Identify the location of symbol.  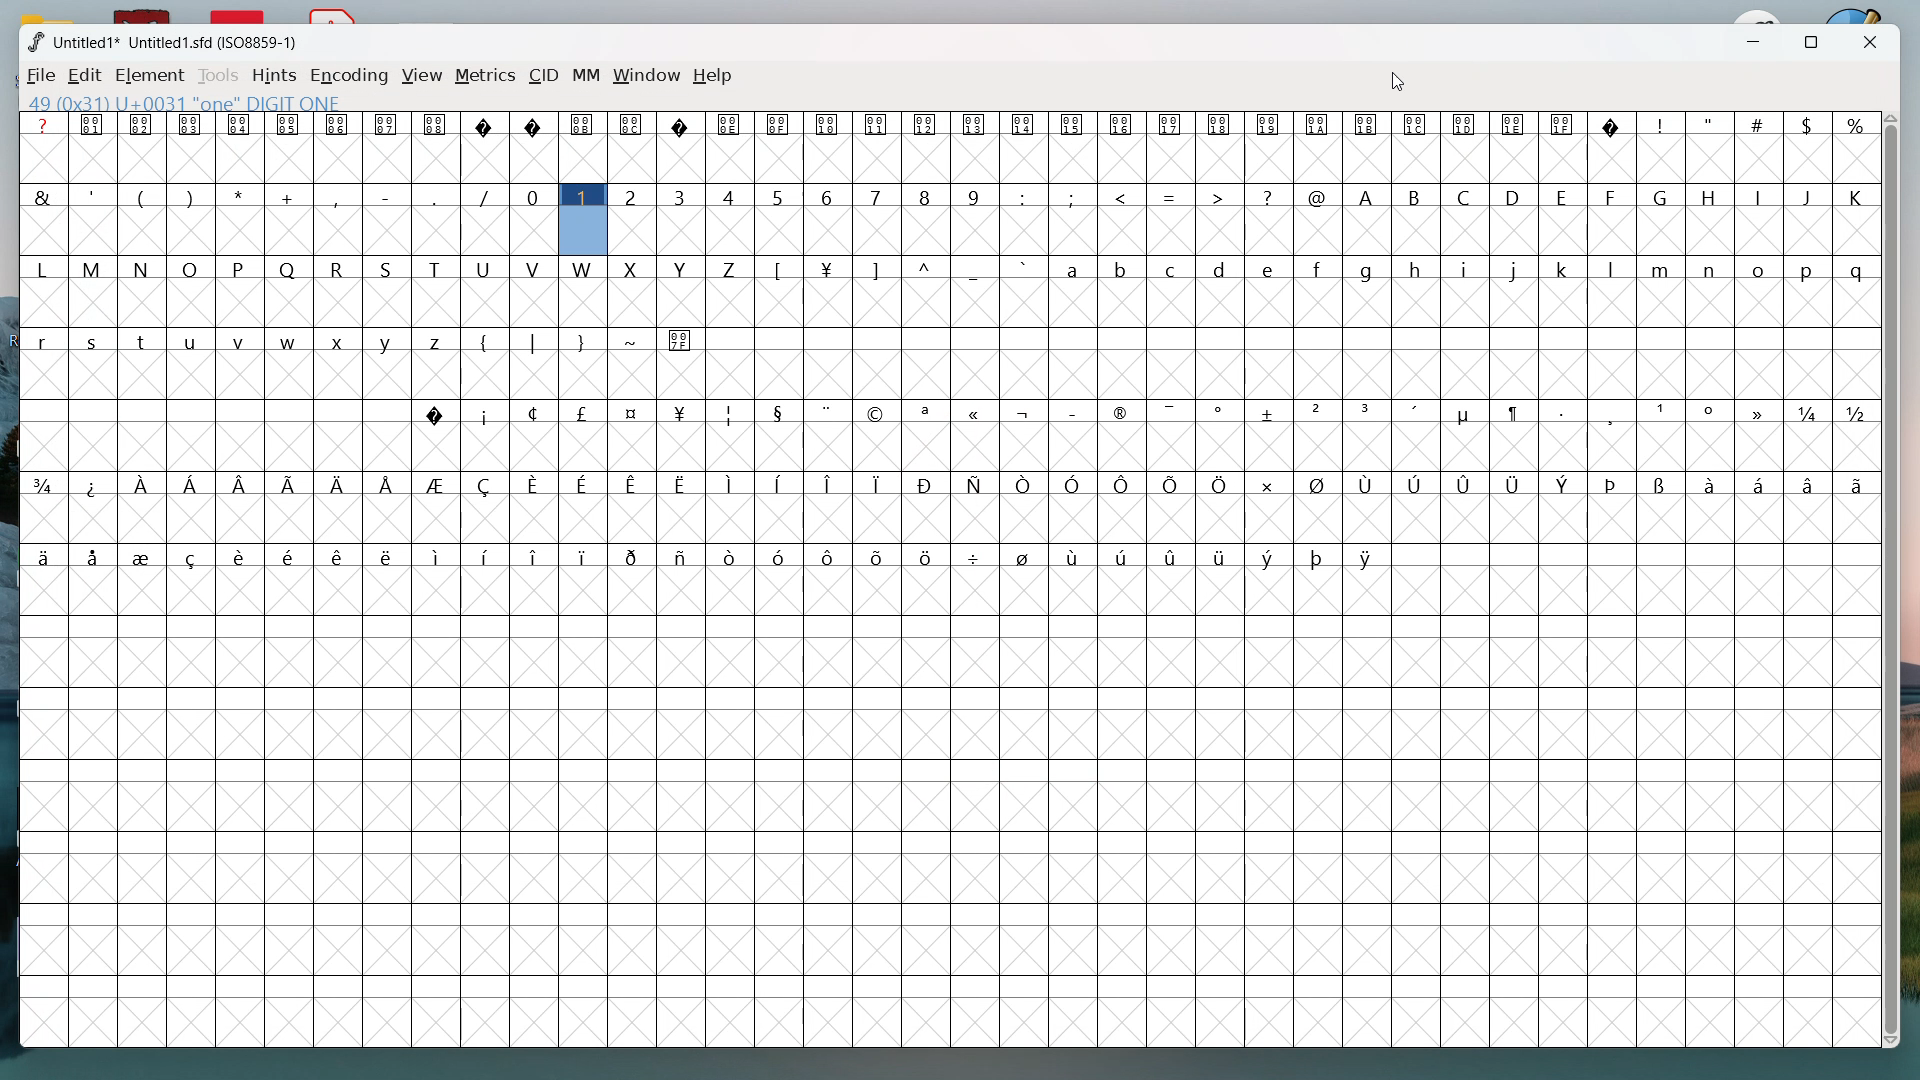
(537, 556).